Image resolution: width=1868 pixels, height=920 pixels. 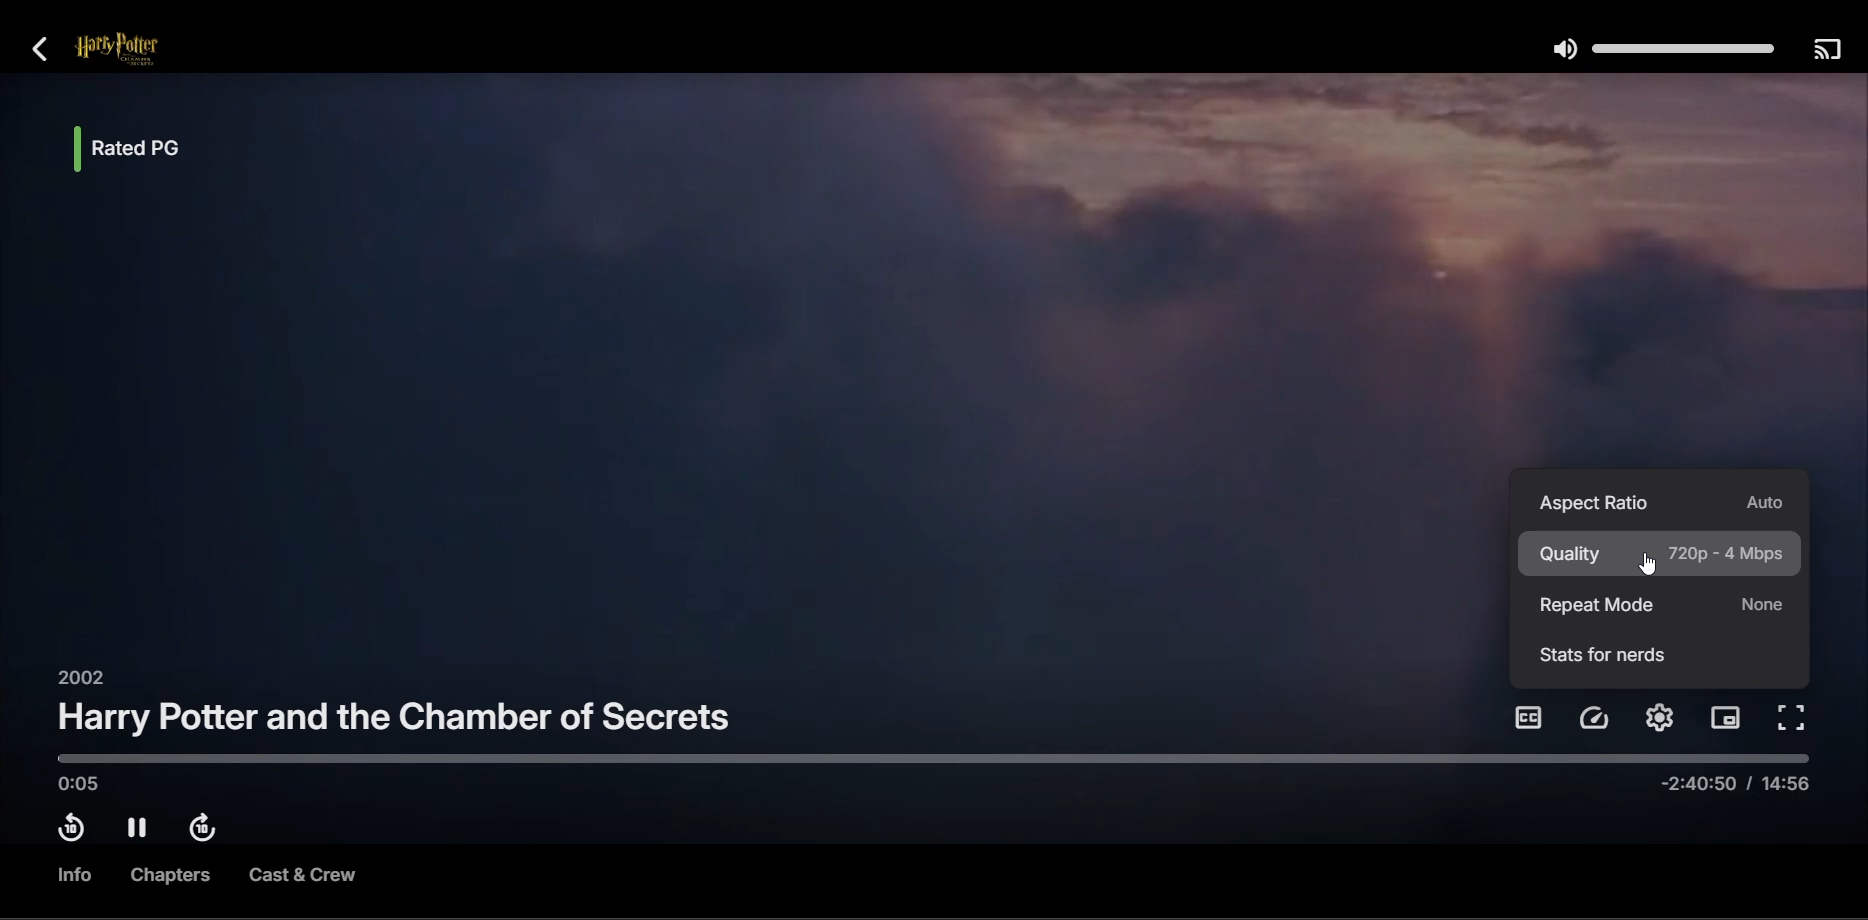 What do you see at coordinates (1728, 717) in the screenshot?
I see `Picture in picture` at bounding box center [1728, 717].